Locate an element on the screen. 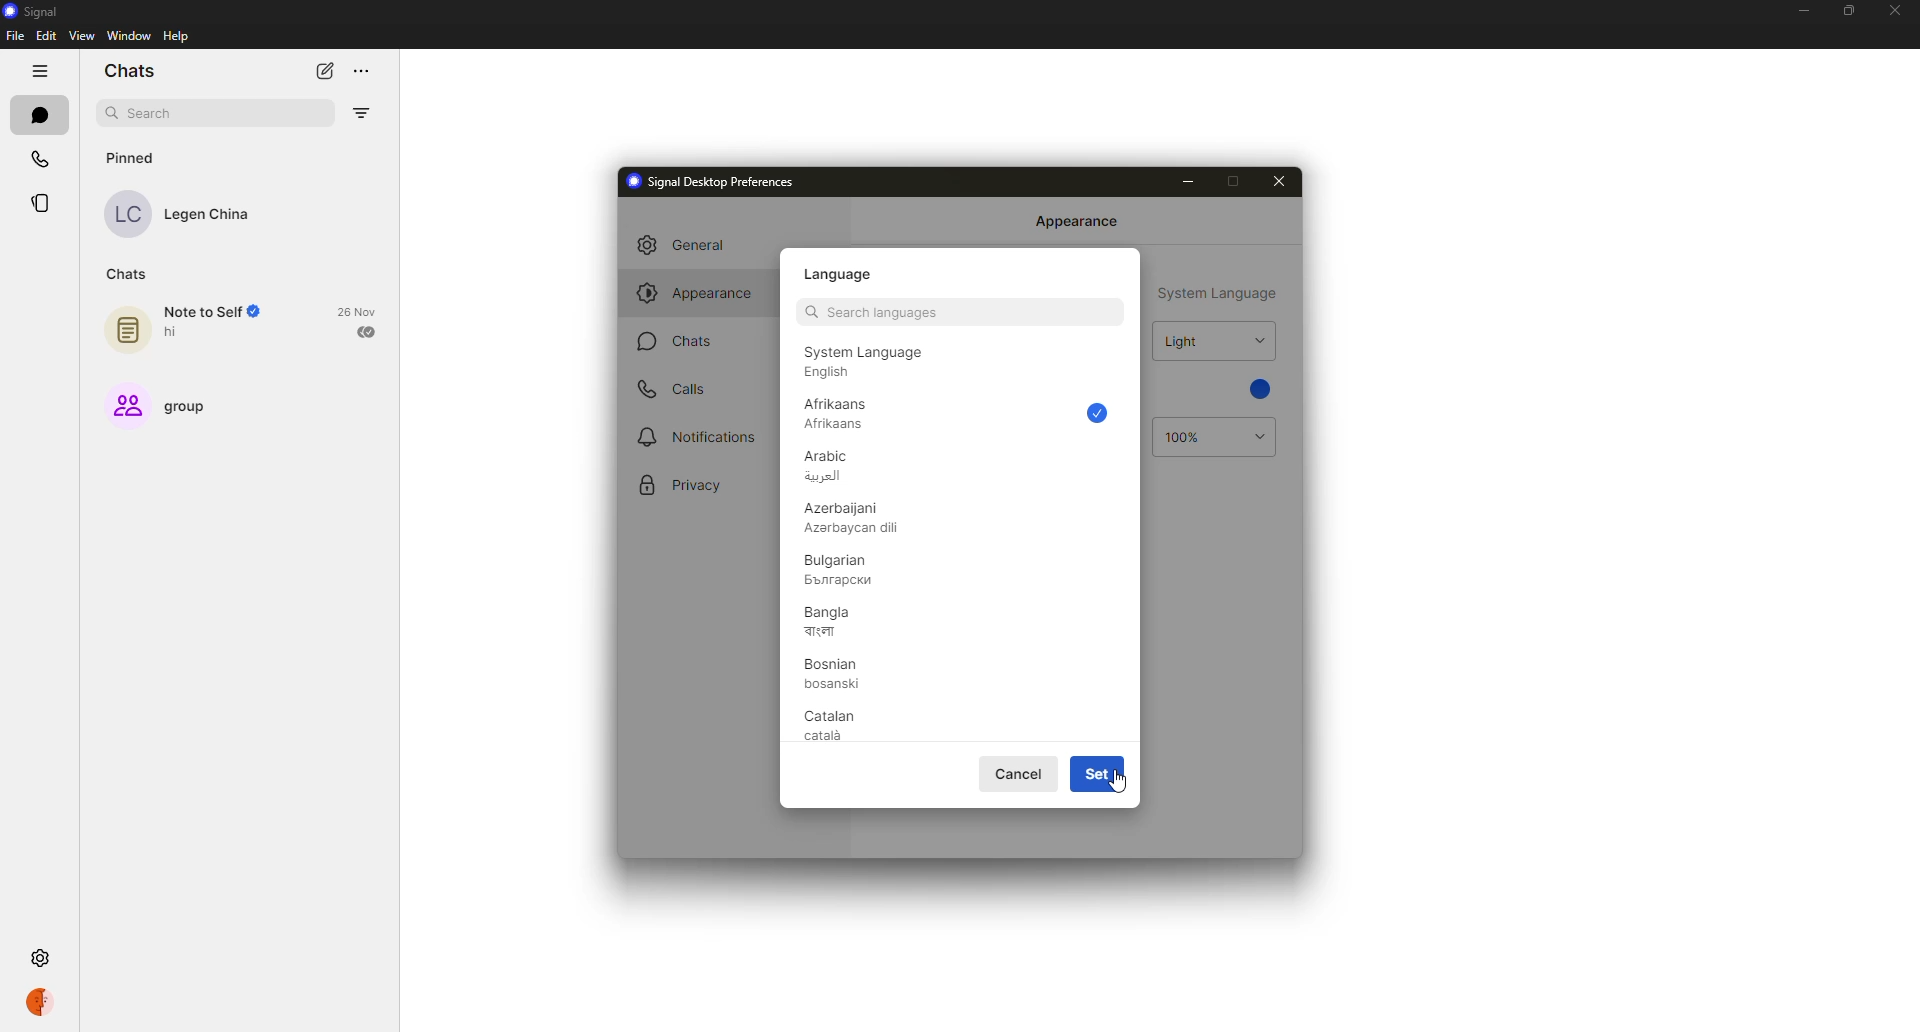 The height and width of the screenshot is (1032, 1920). date is located at coordinates (357, 310).